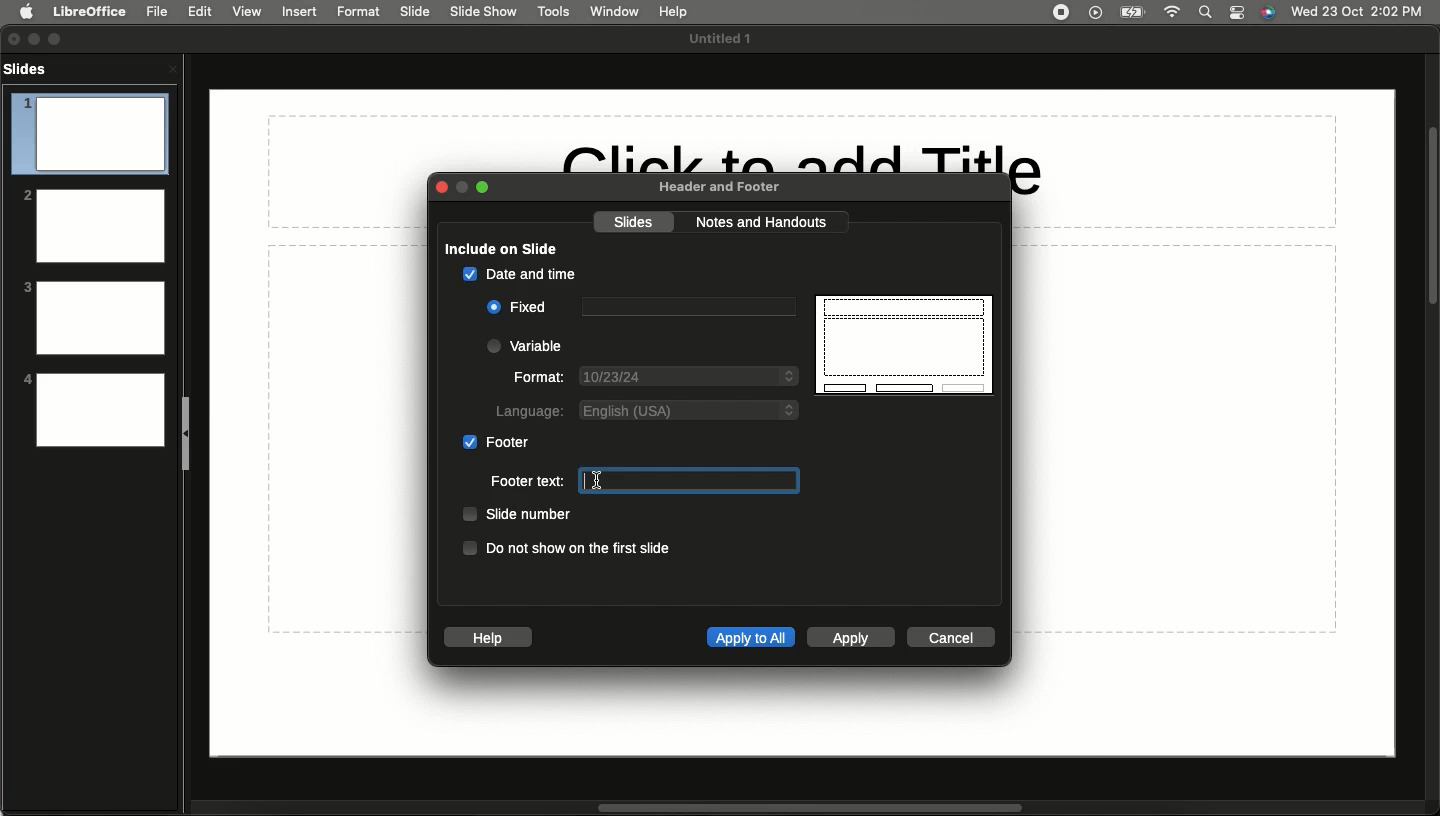  What do you see at coordinates (499, 246) in the screenshot?
I see `Include on slide` at bounding box center [499, 246].